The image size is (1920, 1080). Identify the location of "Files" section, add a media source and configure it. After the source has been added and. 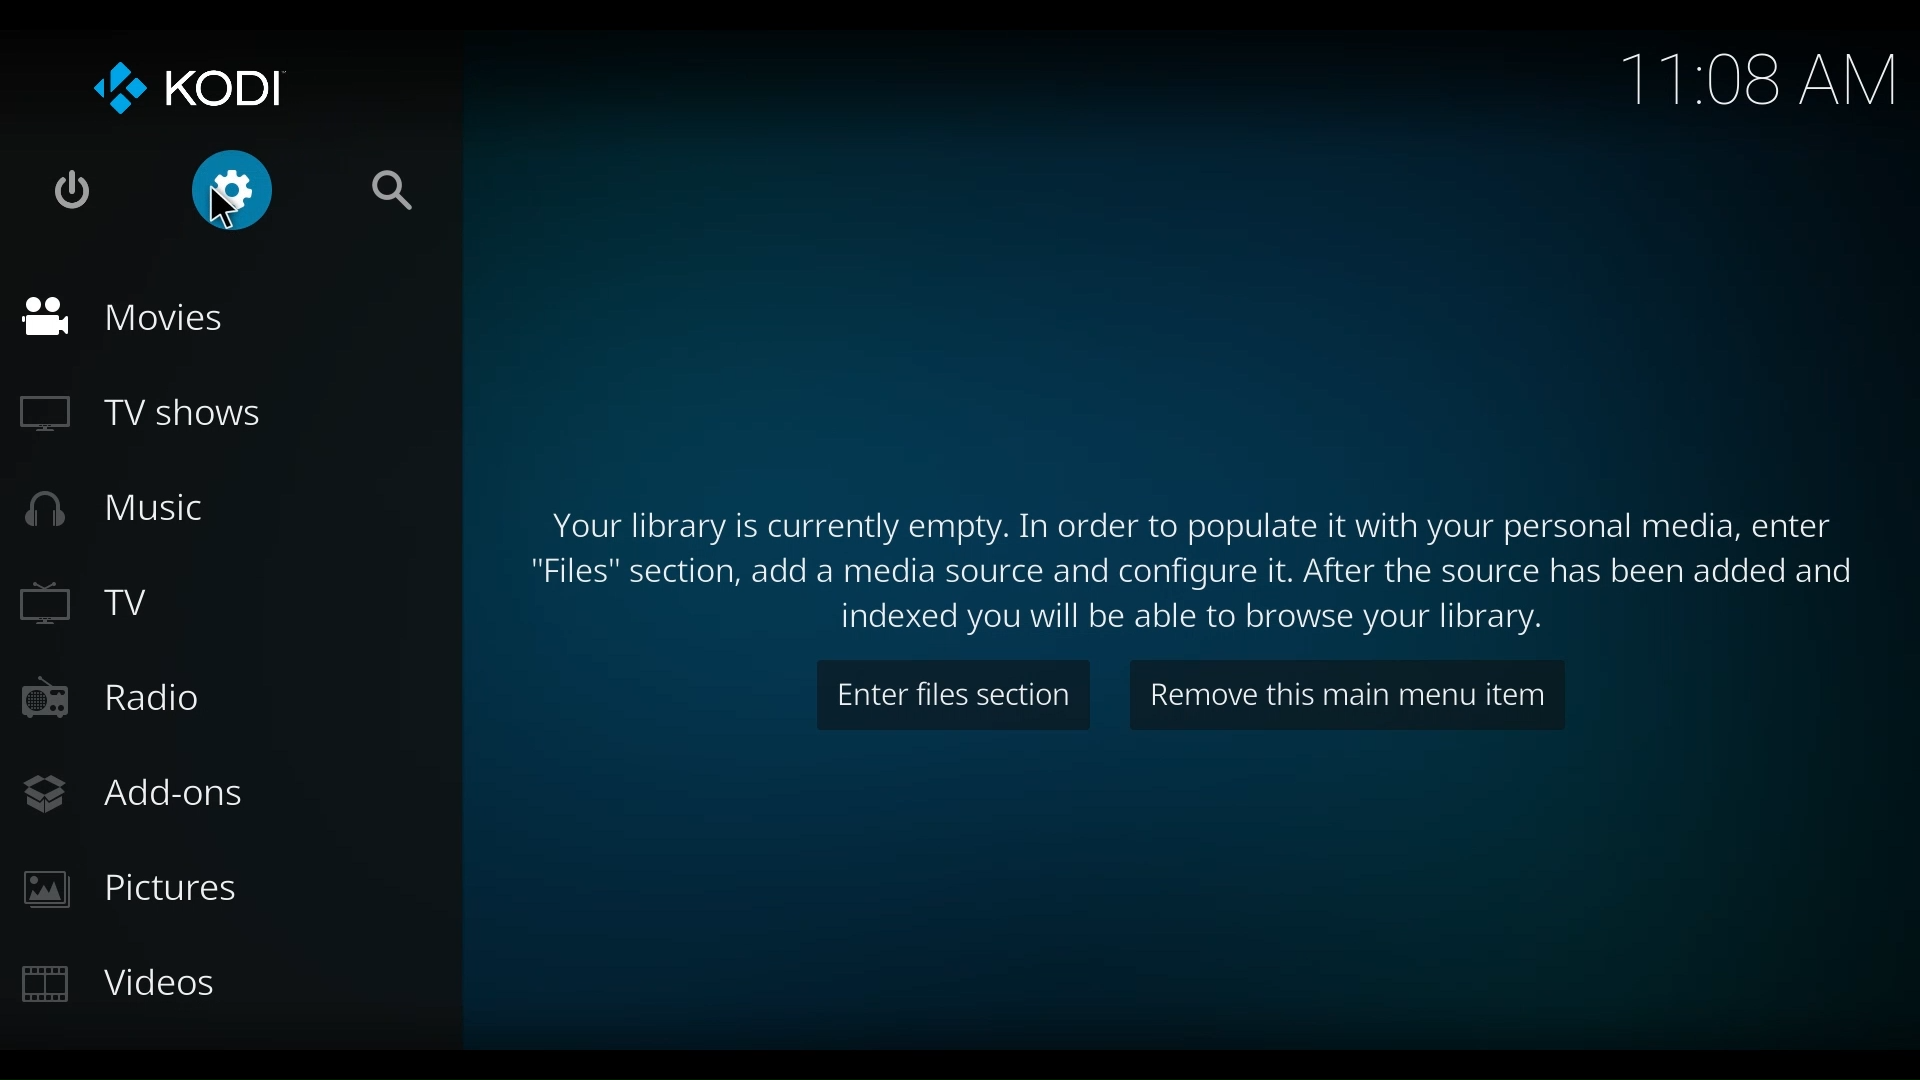
(1199, 572).